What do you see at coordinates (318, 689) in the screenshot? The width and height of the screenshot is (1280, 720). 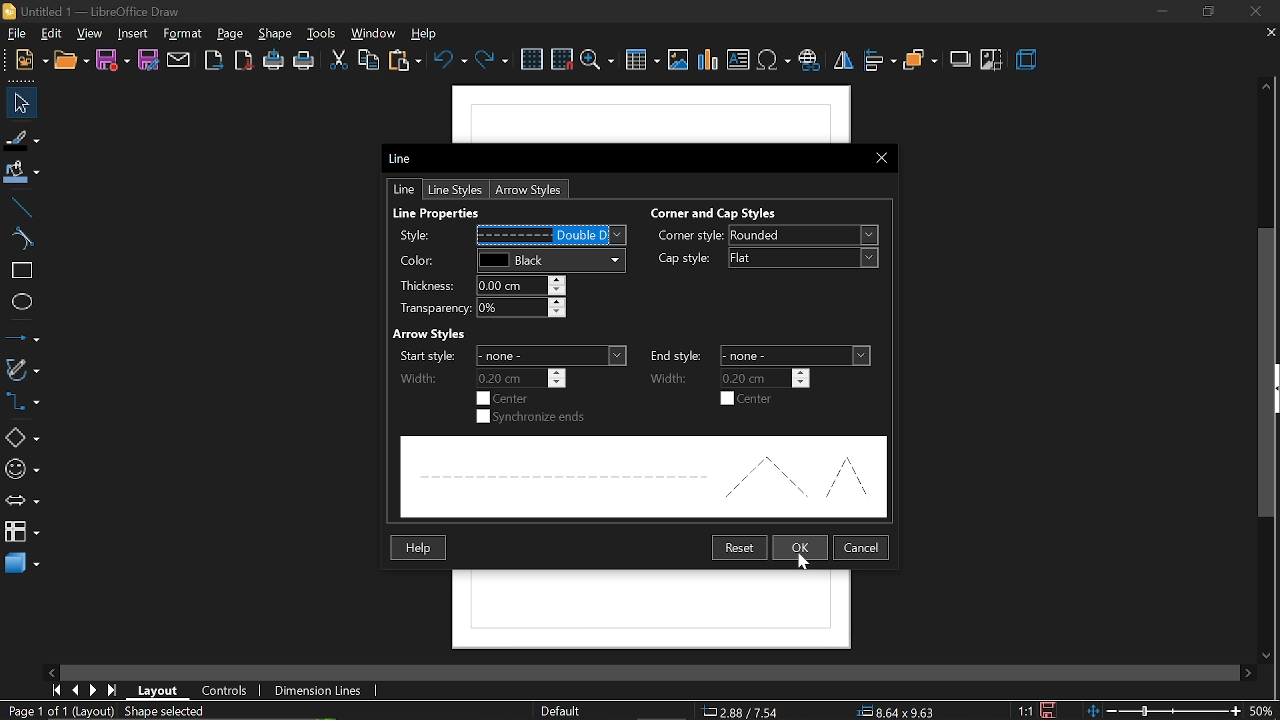 I see `dimension lines` at bounding box center [318, 689].